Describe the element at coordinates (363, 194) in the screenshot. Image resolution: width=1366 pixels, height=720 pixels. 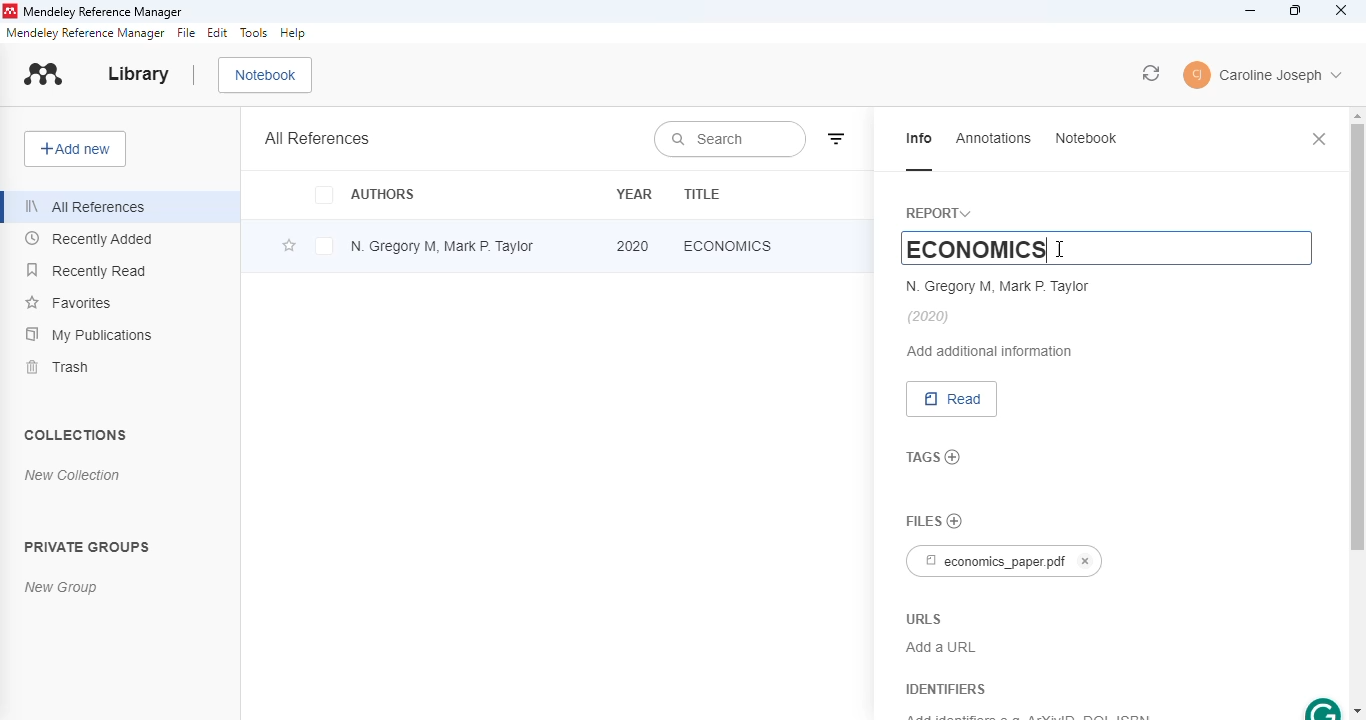
I see `authors` at that location.